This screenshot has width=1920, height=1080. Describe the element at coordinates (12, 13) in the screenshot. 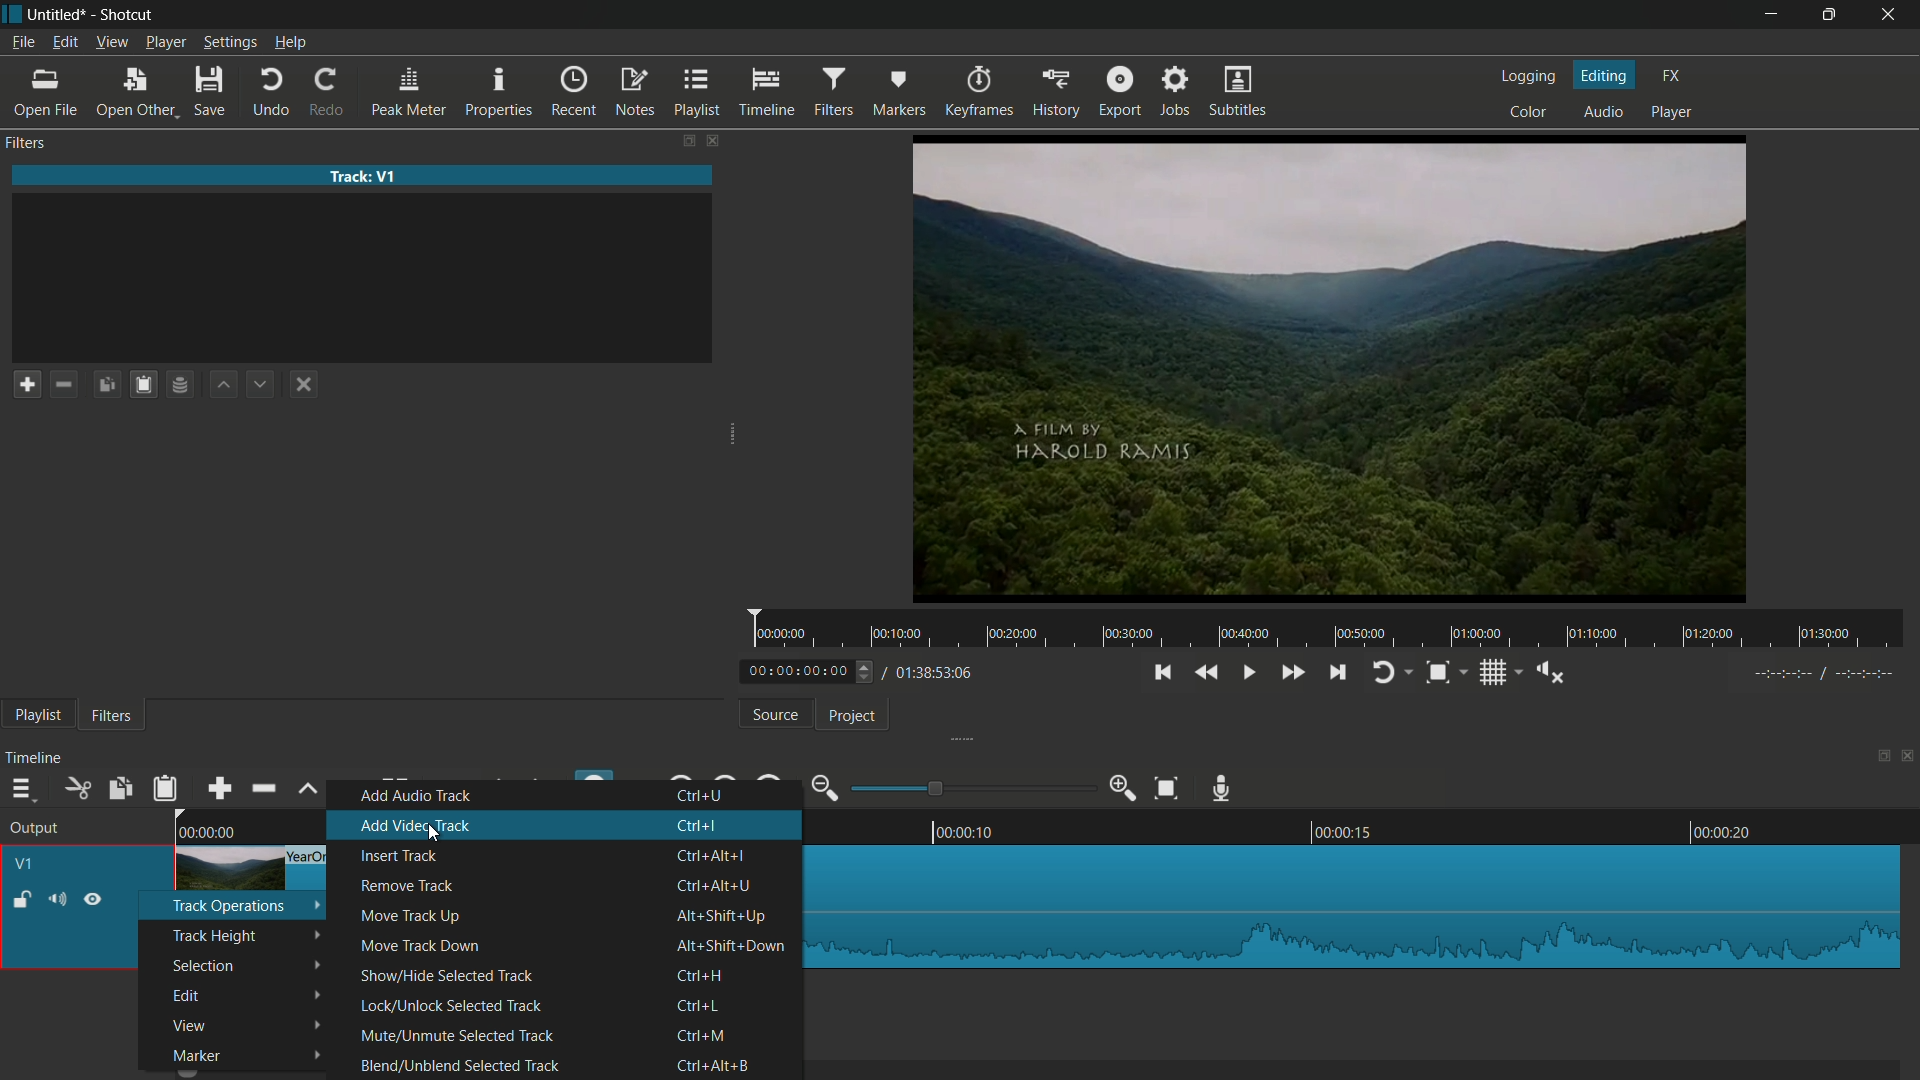

I see `app icon` at that location.